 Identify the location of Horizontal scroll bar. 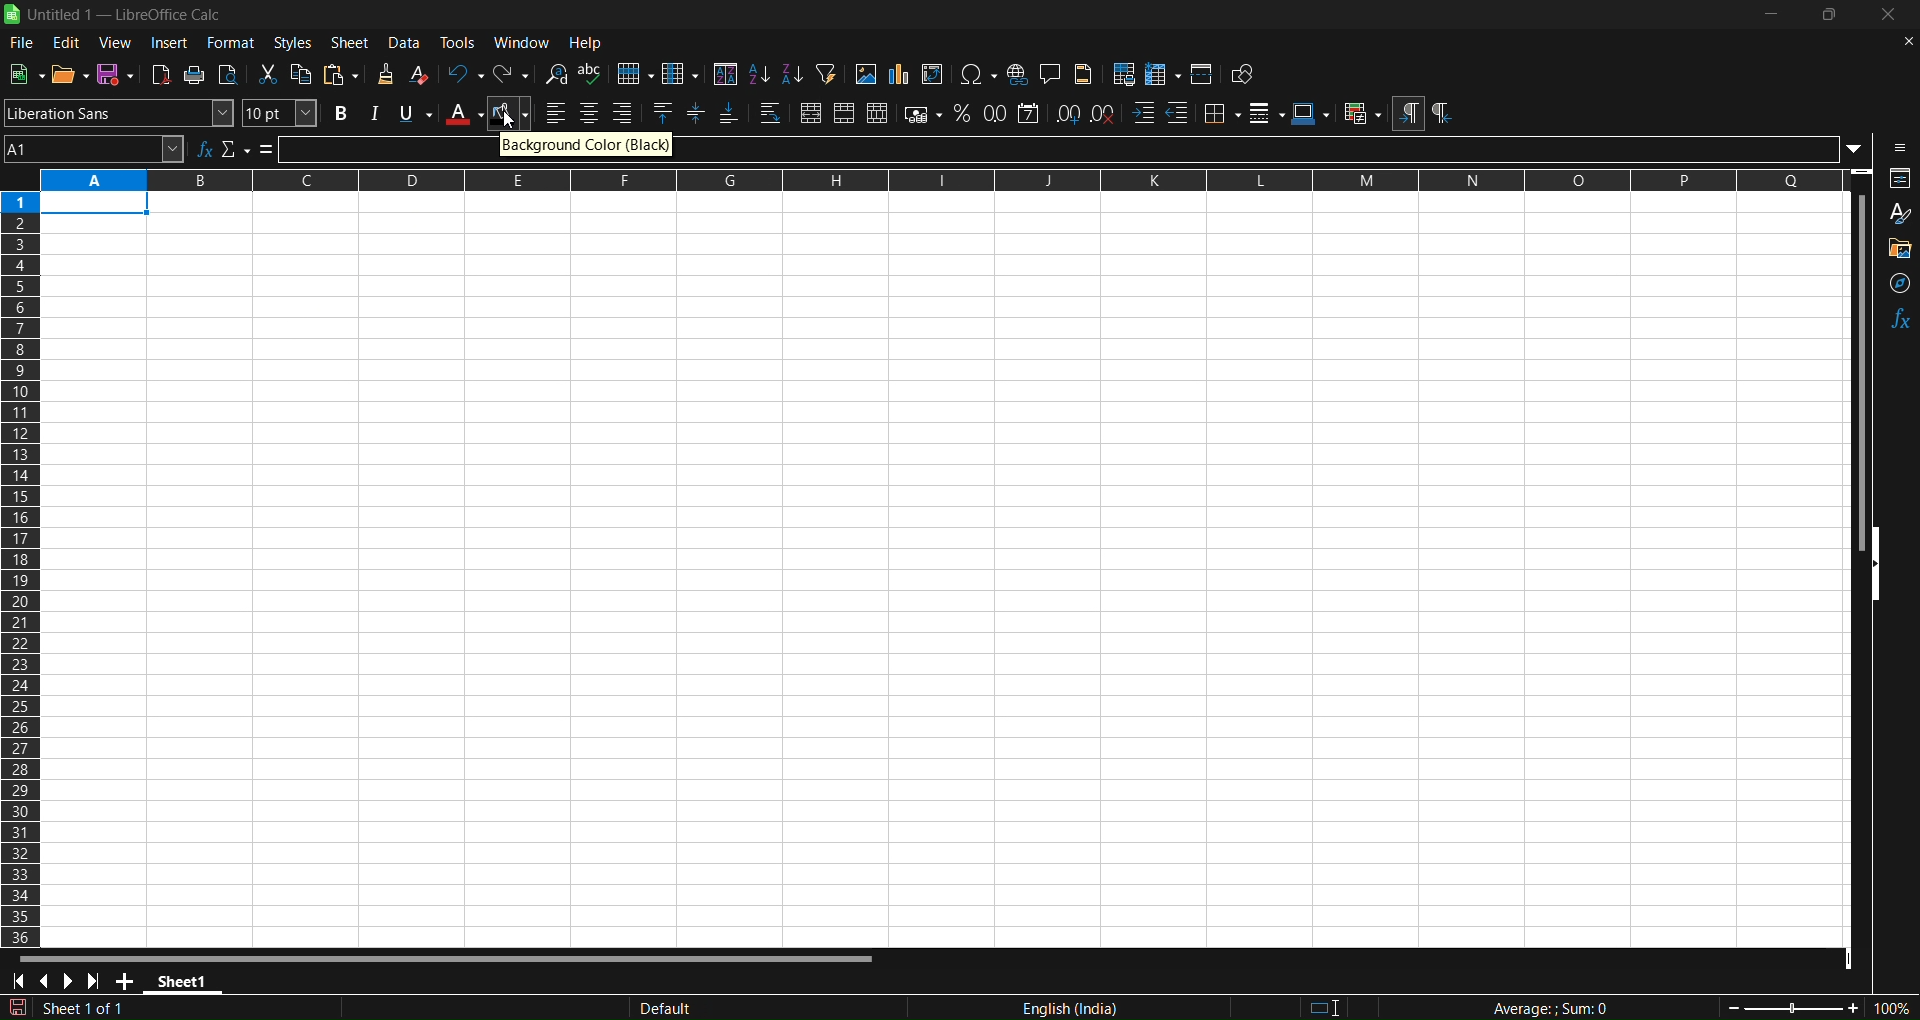
(446, 961).